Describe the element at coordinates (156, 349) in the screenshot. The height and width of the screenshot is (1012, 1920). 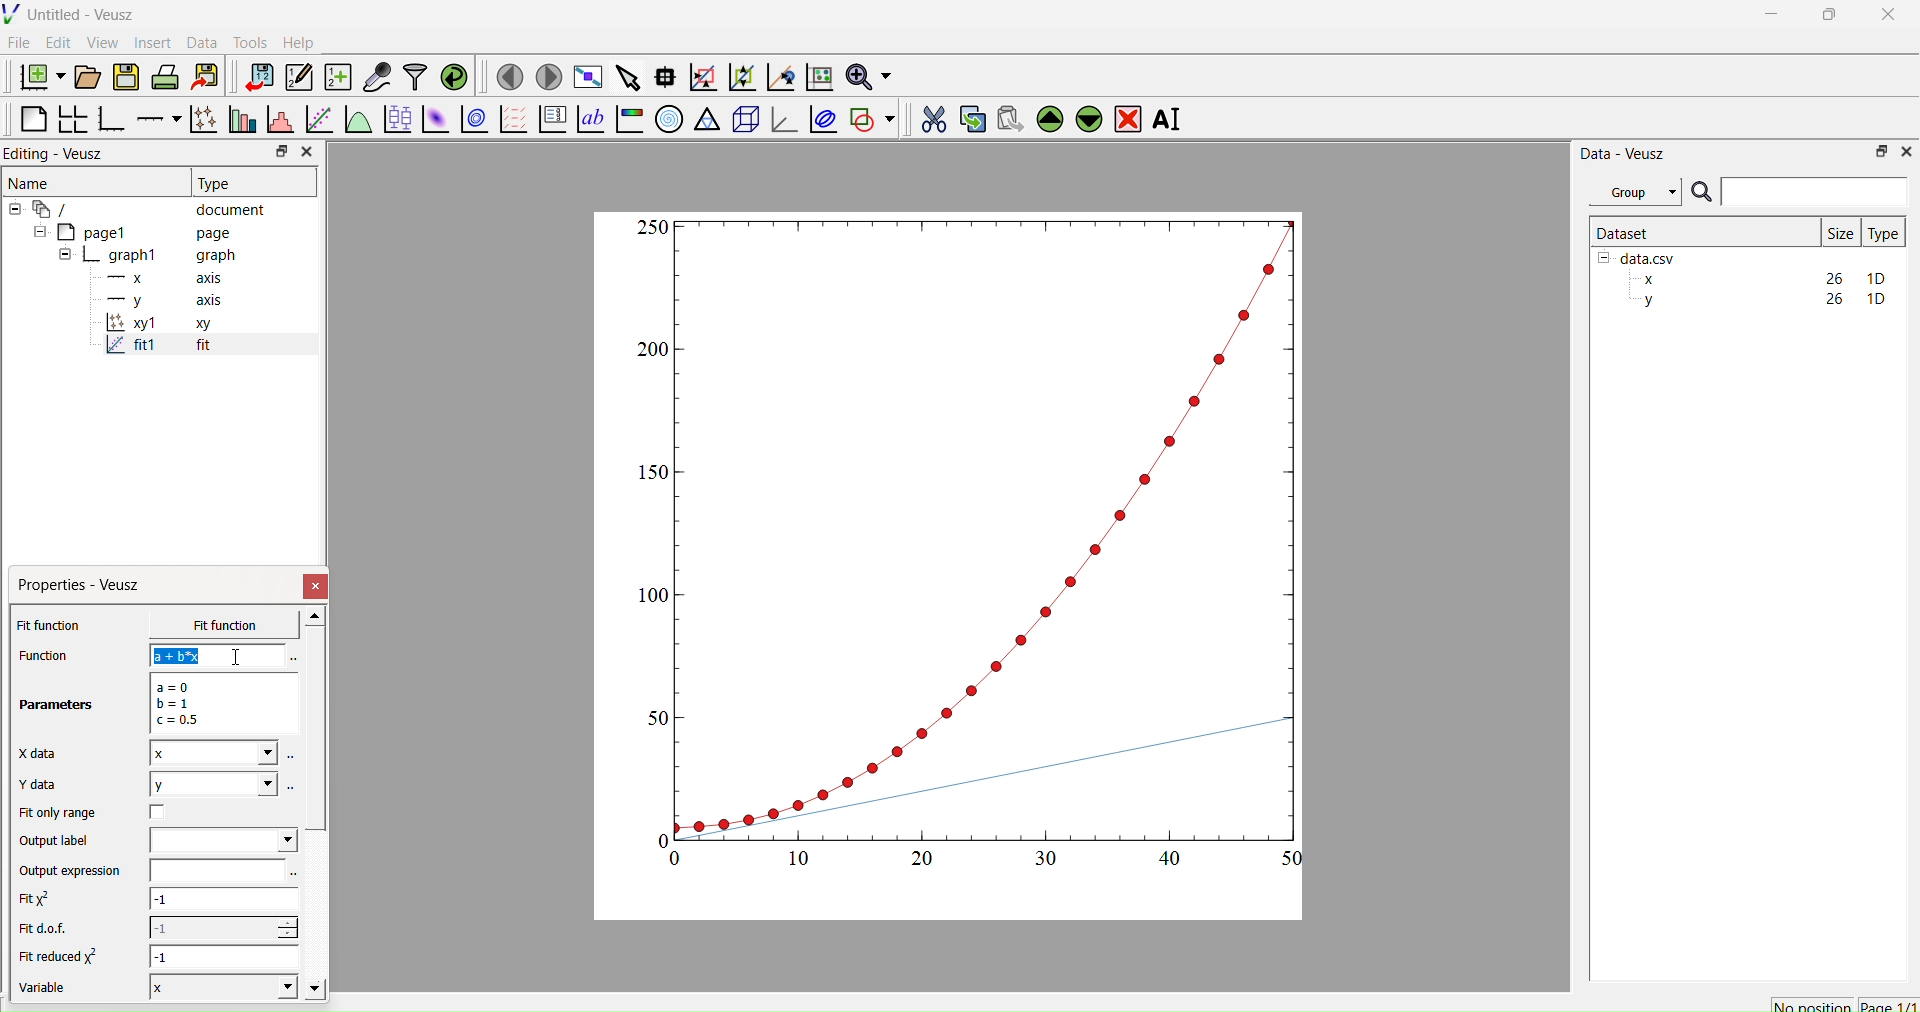
I see `fit1 fit` at that location.